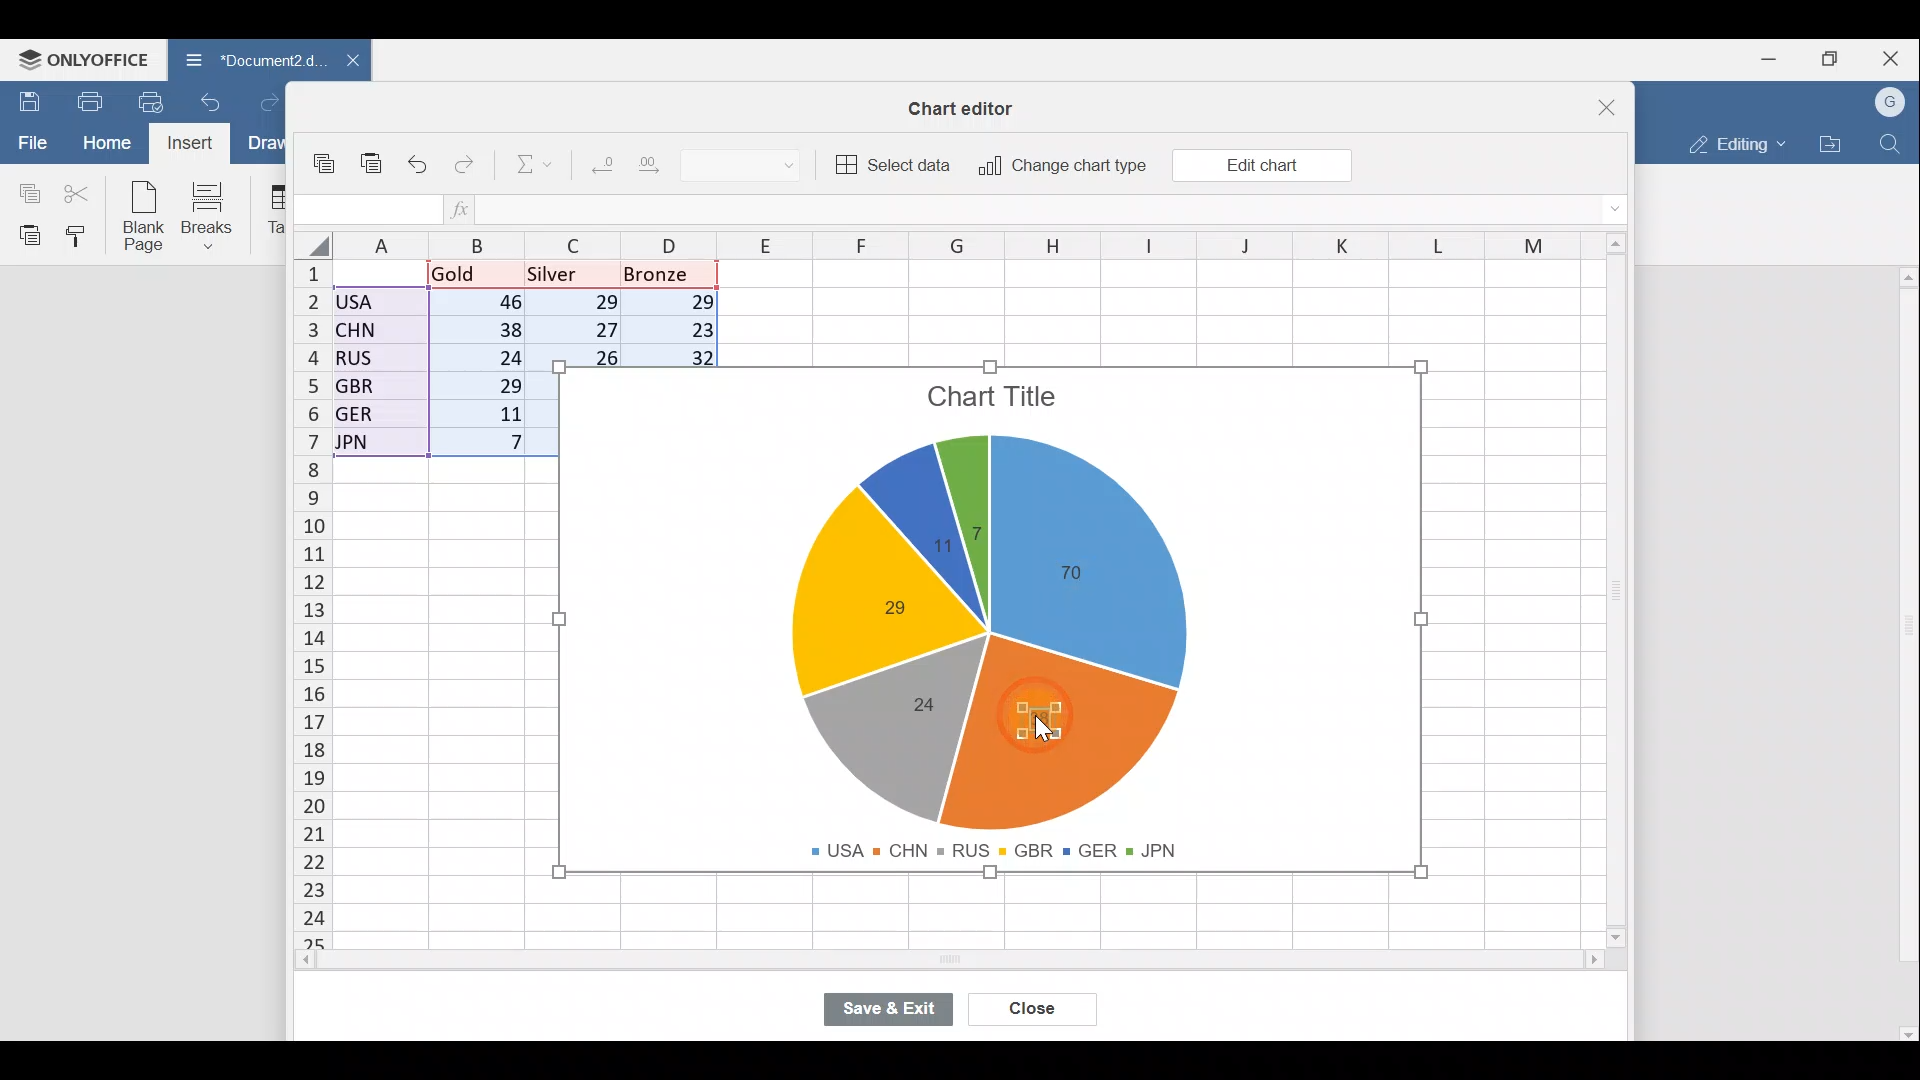  Describe the element at coordinates (1615, 105) in the screenshot. I see `Close` at that location.